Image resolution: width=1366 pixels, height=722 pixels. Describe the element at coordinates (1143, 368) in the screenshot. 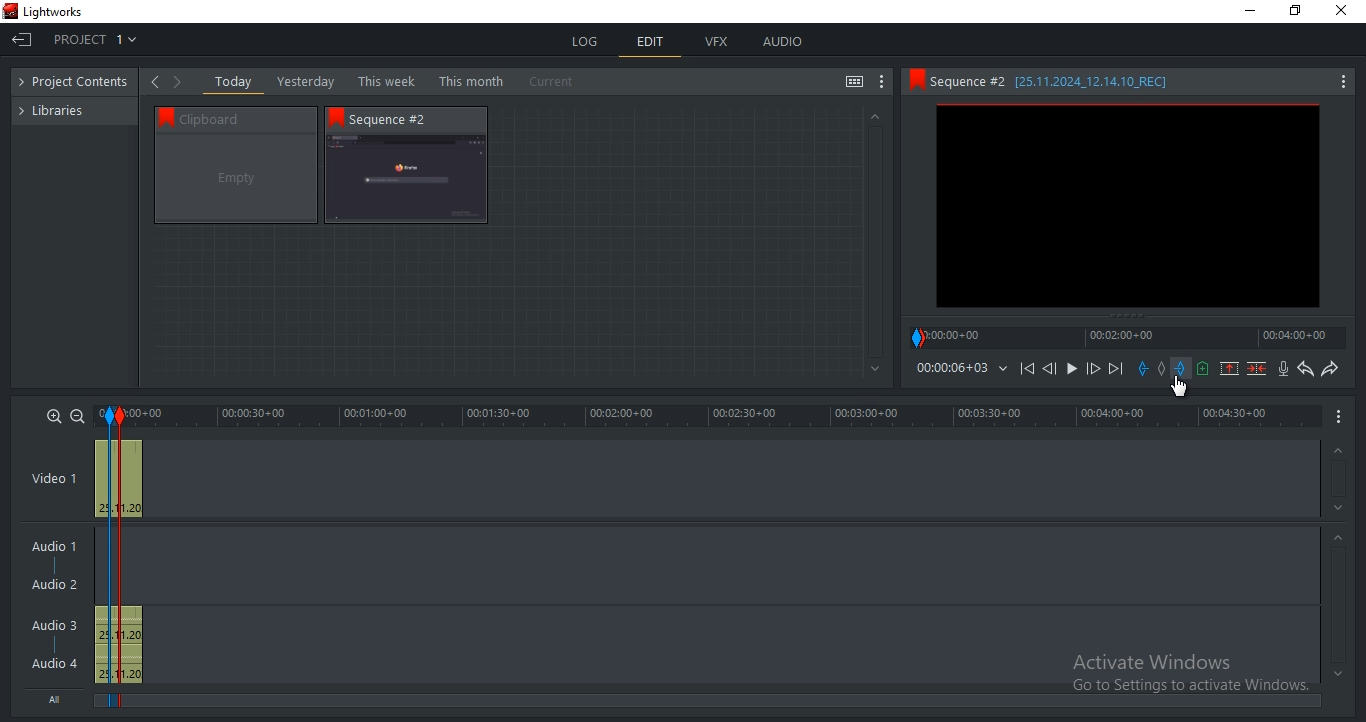

I see `mark in` at that location.